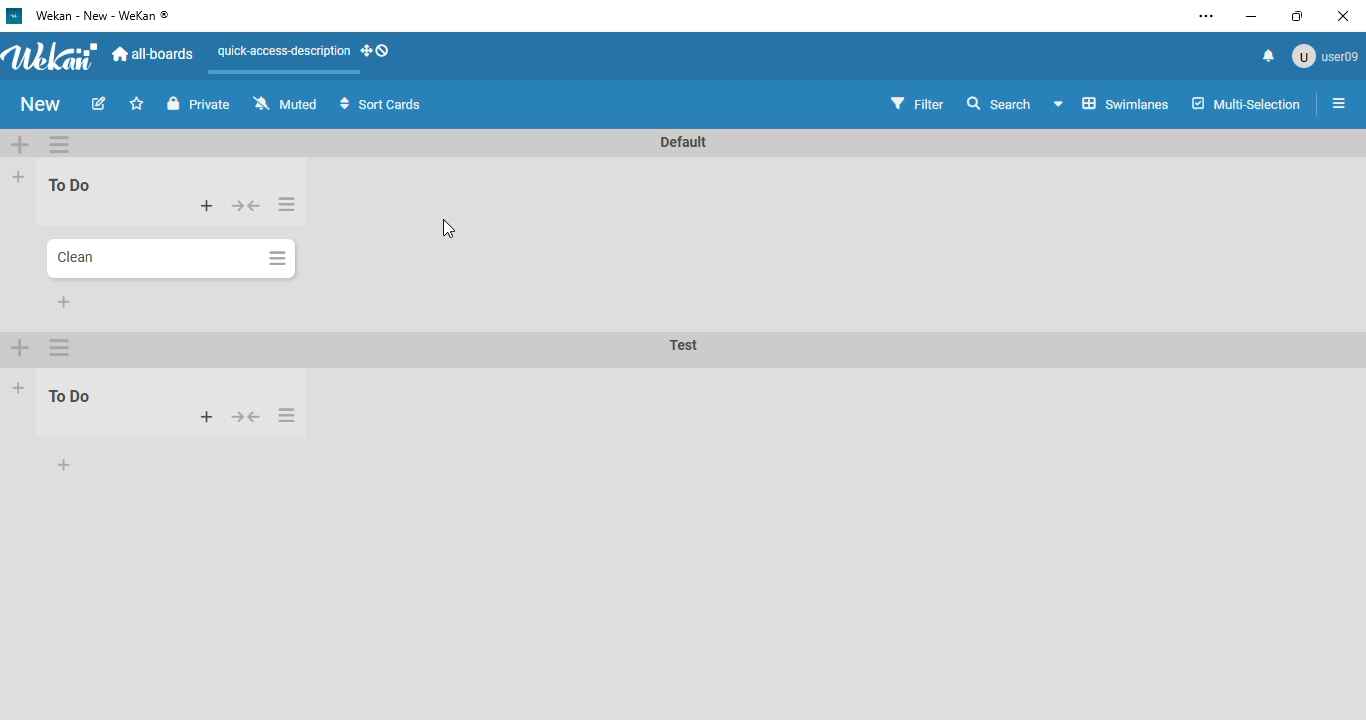  What do you see at coordinates (681, 345) in the screenshot?
I see `swimlane name` at bounding box center [681, 345].